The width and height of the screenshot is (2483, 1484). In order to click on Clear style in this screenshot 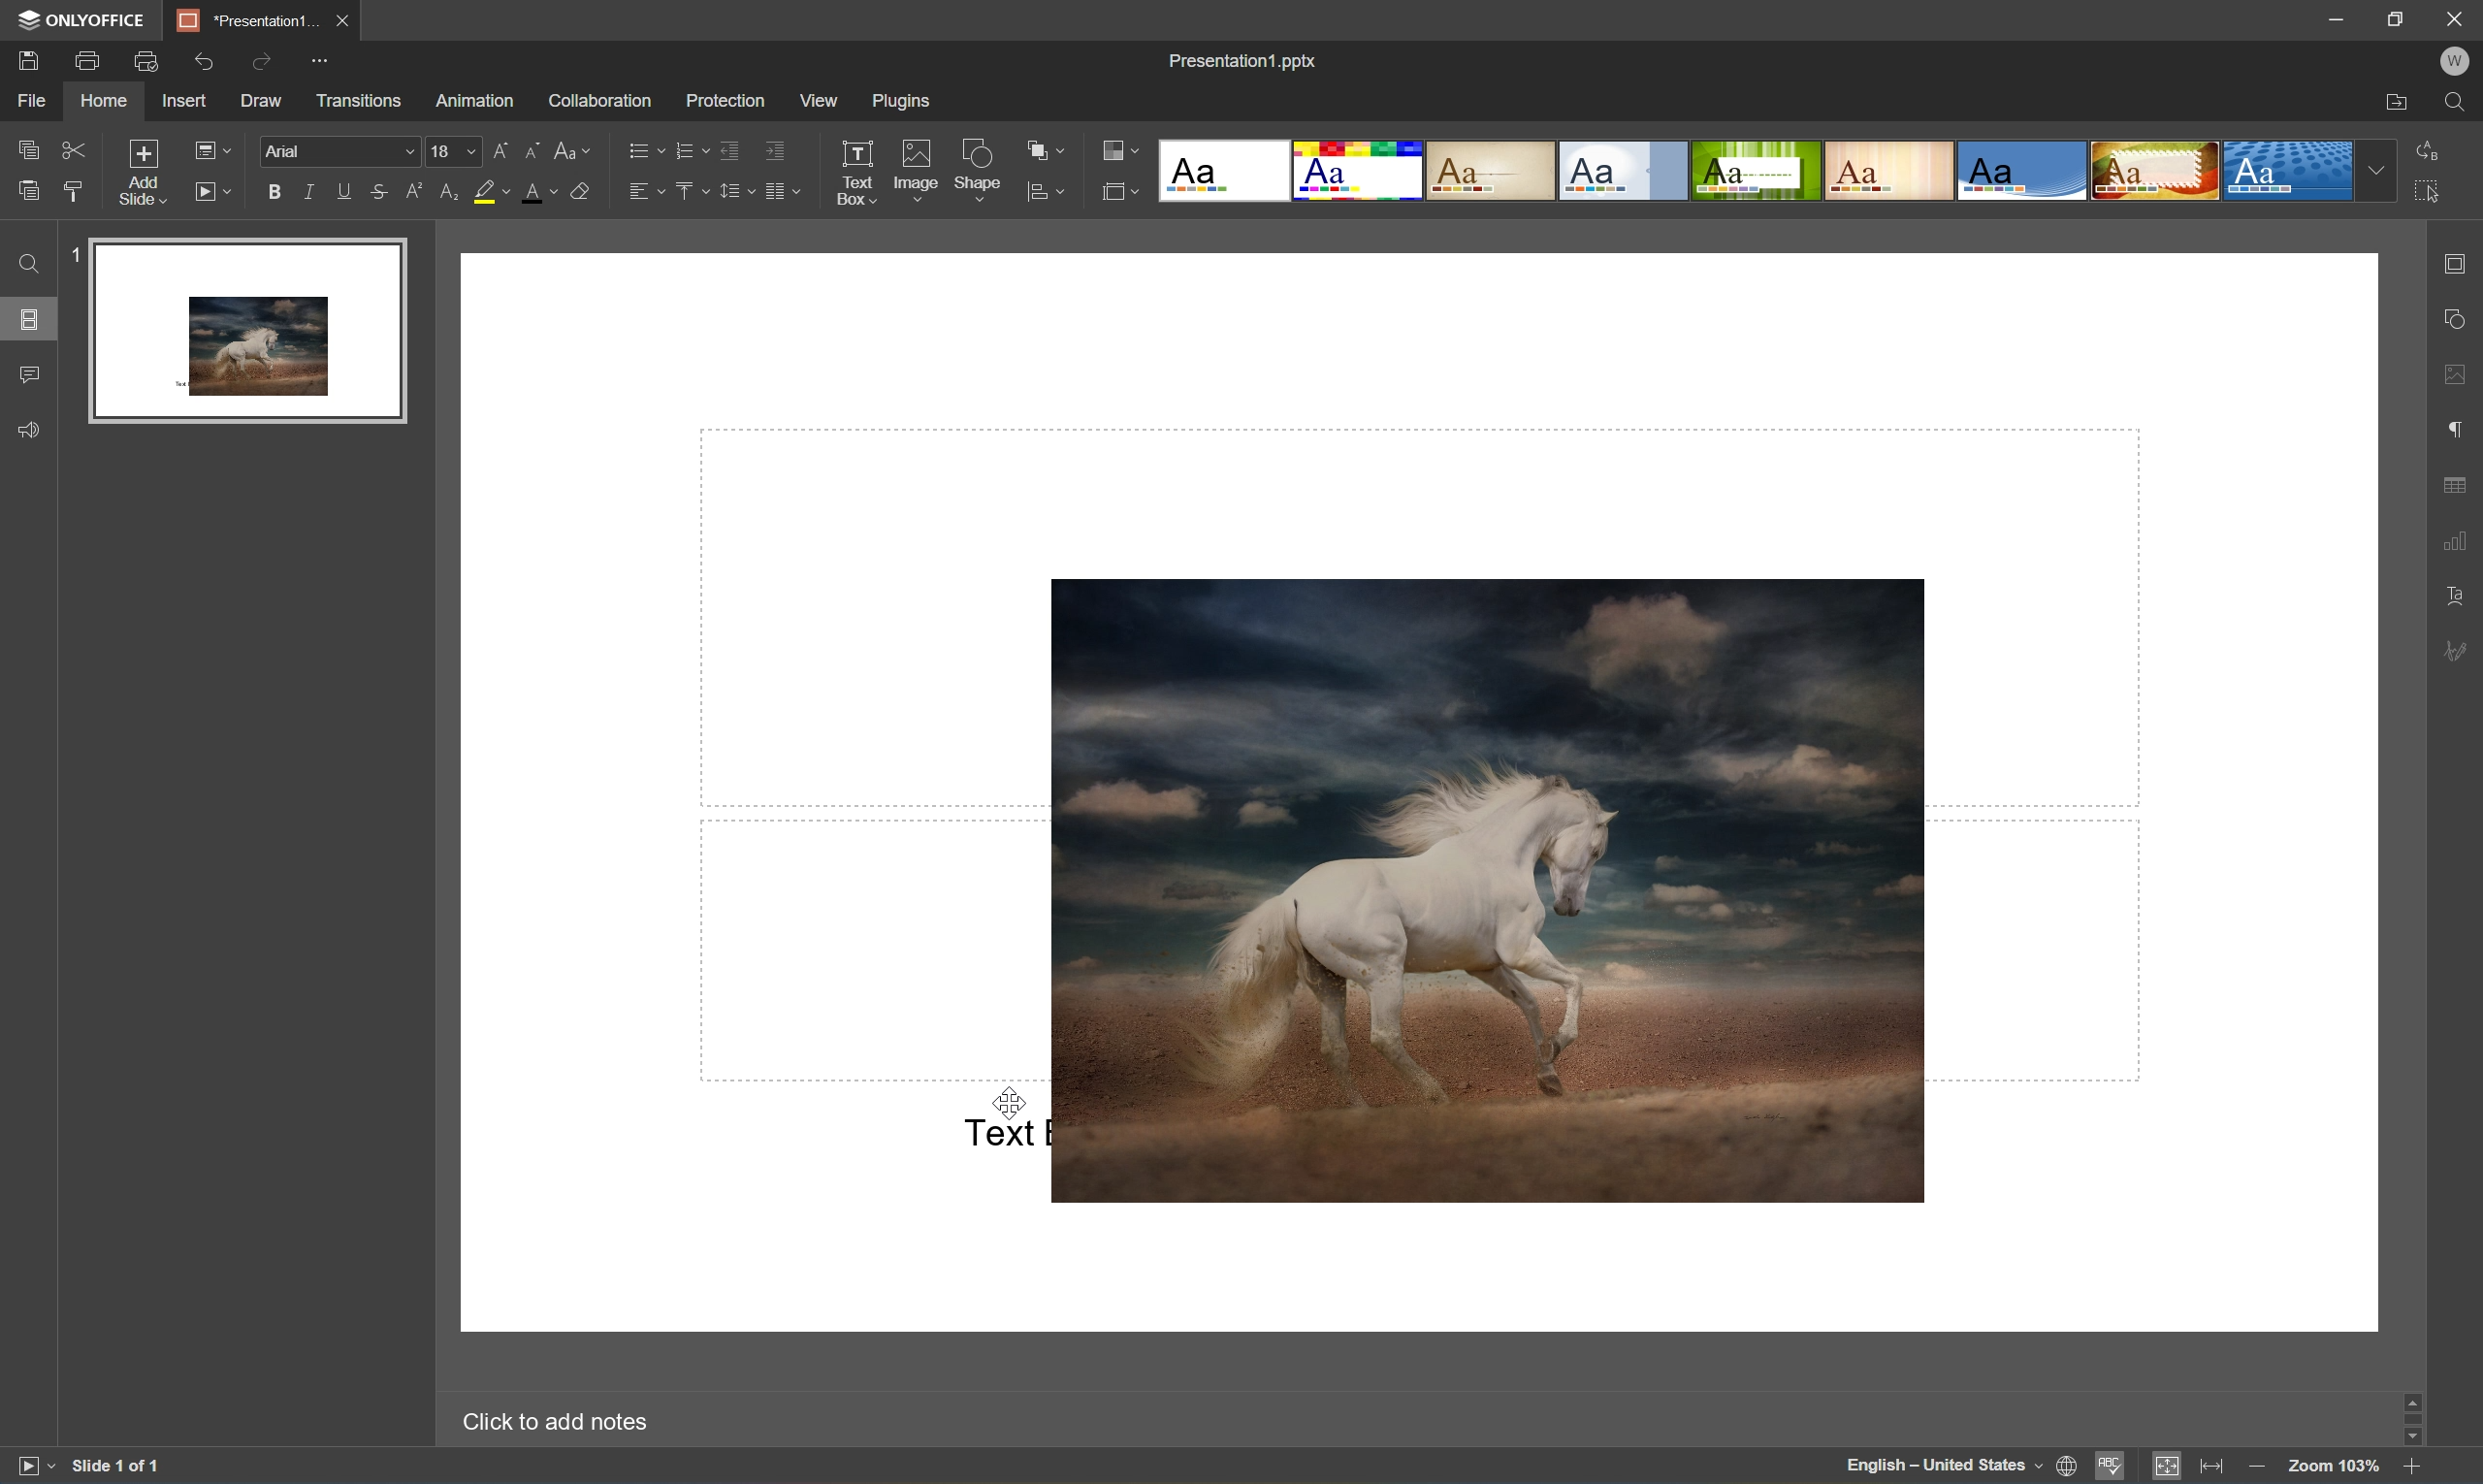, I will do `click(585, 193)`.